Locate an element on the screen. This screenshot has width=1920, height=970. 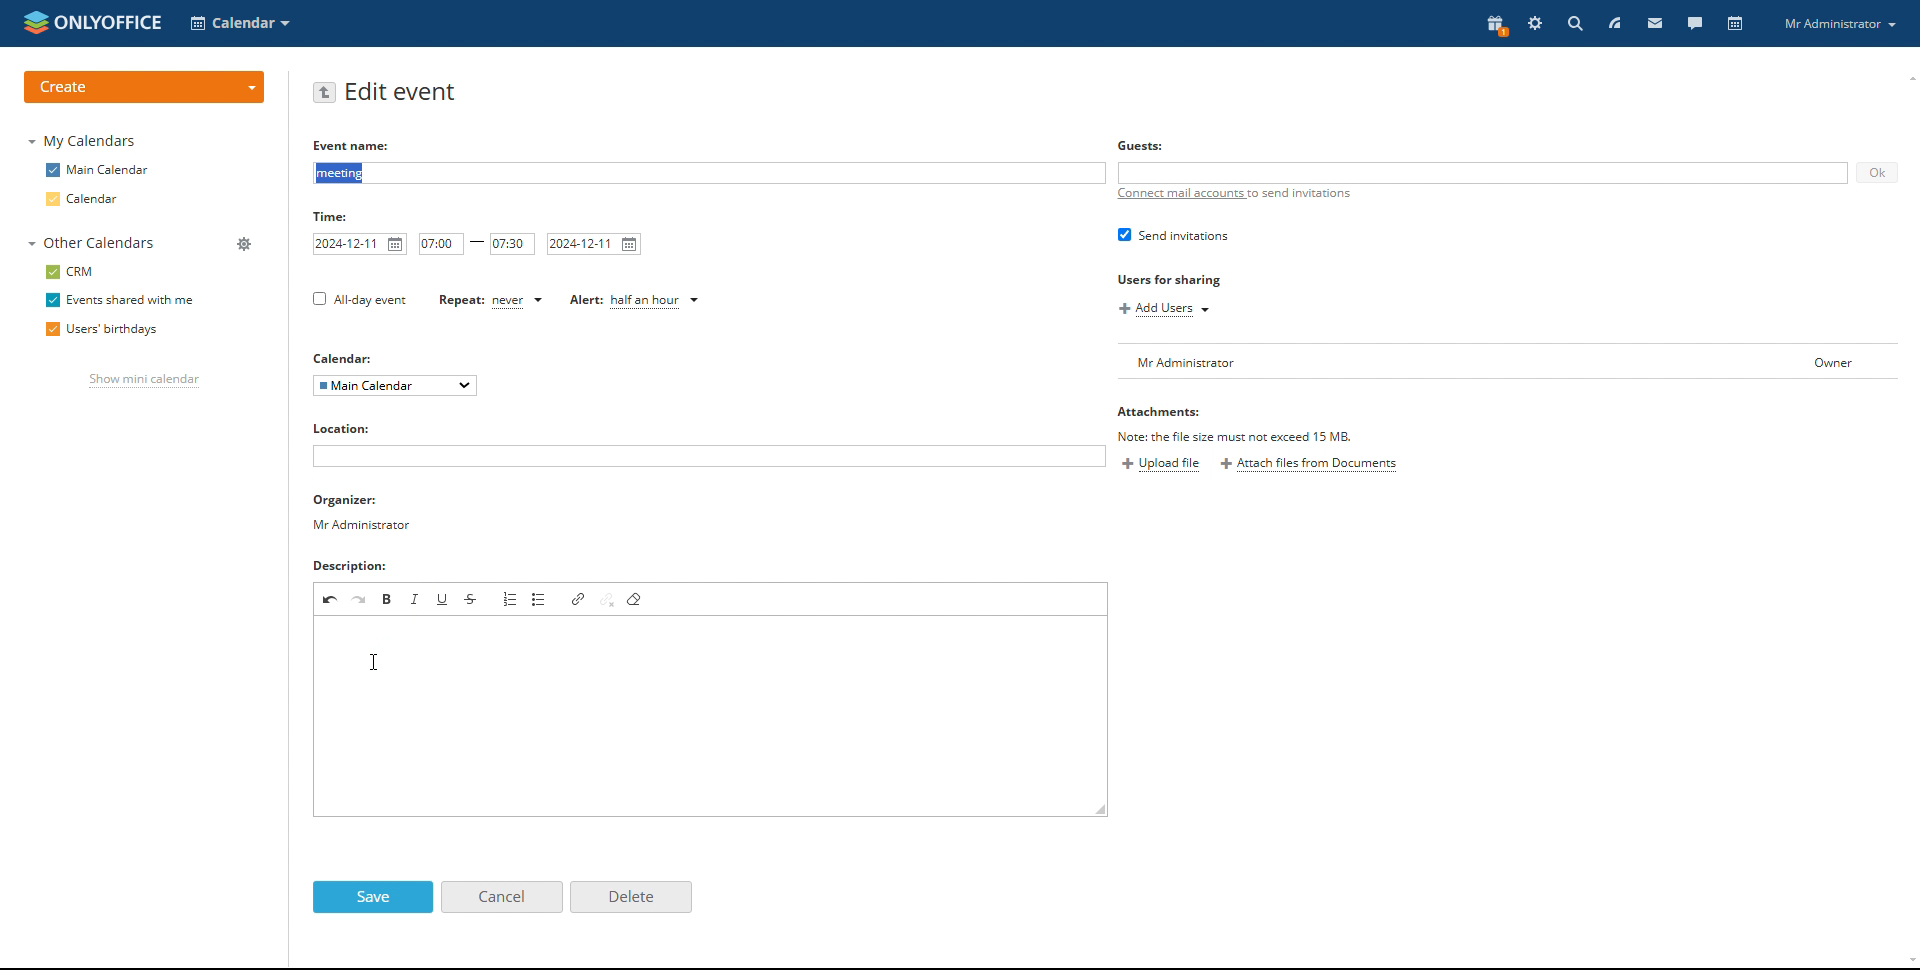
Users for sharing is located at coordinates (1166, 281).